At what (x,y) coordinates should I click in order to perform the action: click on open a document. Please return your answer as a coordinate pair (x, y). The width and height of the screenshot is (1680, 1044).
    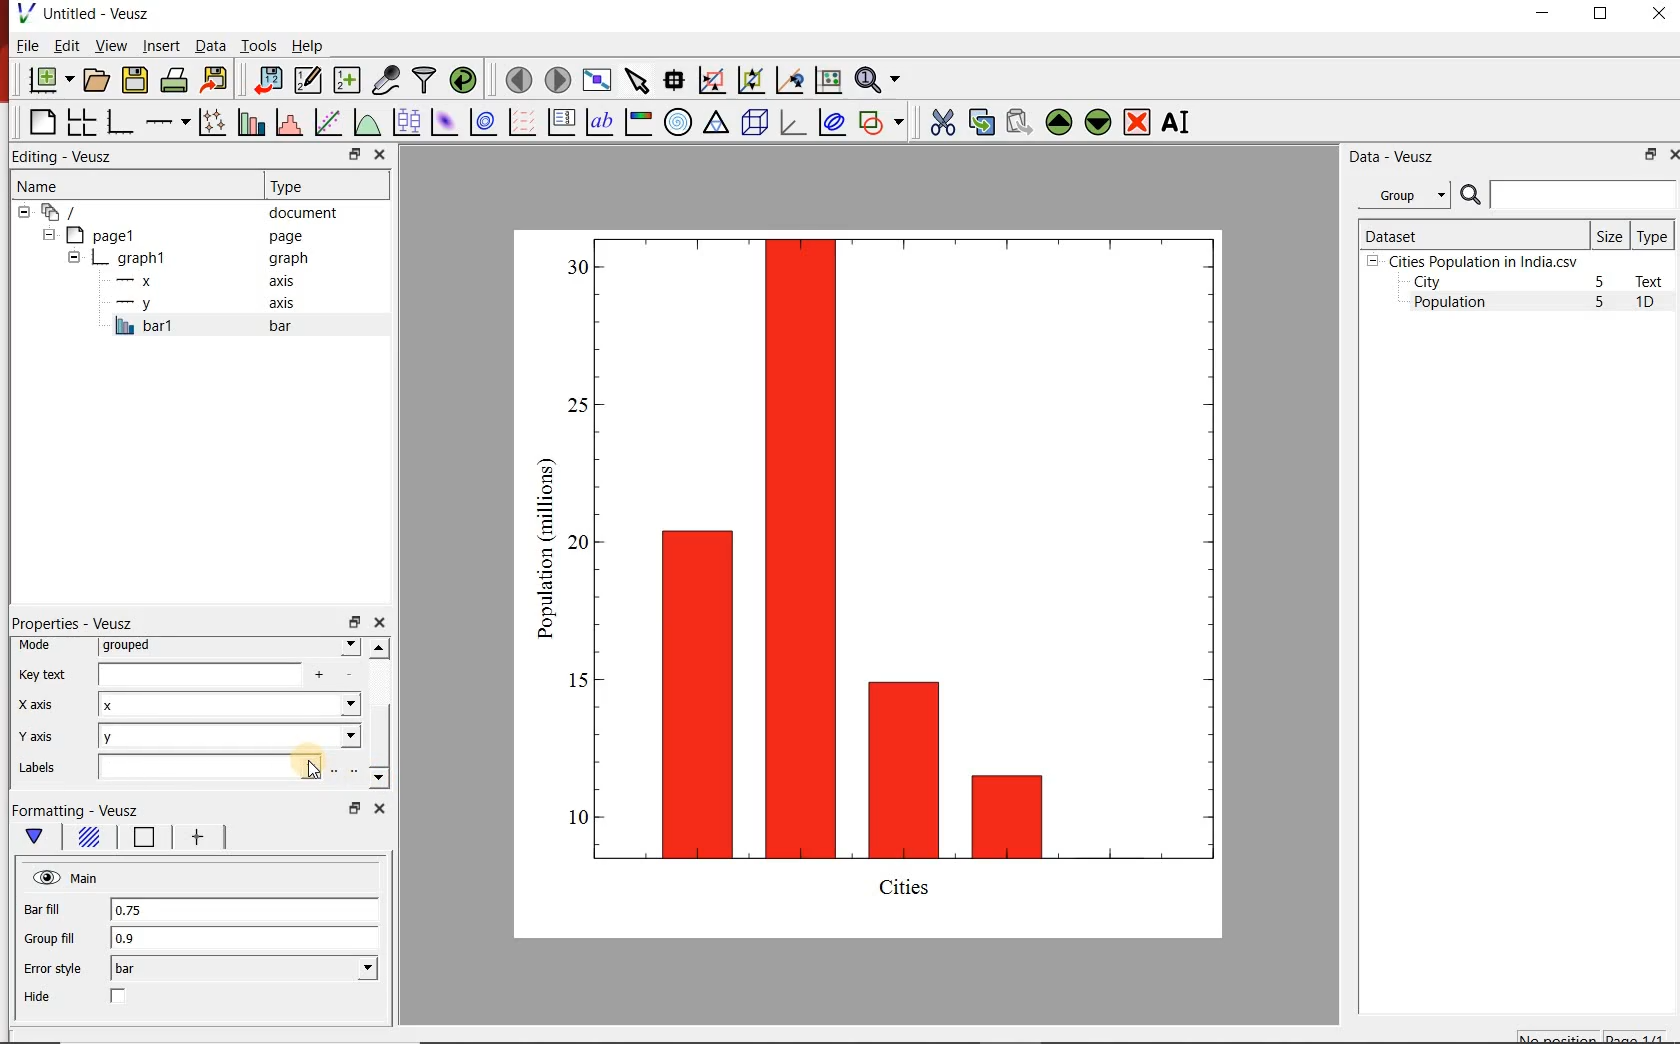
    Looking at the image, I should click on (95, 80).